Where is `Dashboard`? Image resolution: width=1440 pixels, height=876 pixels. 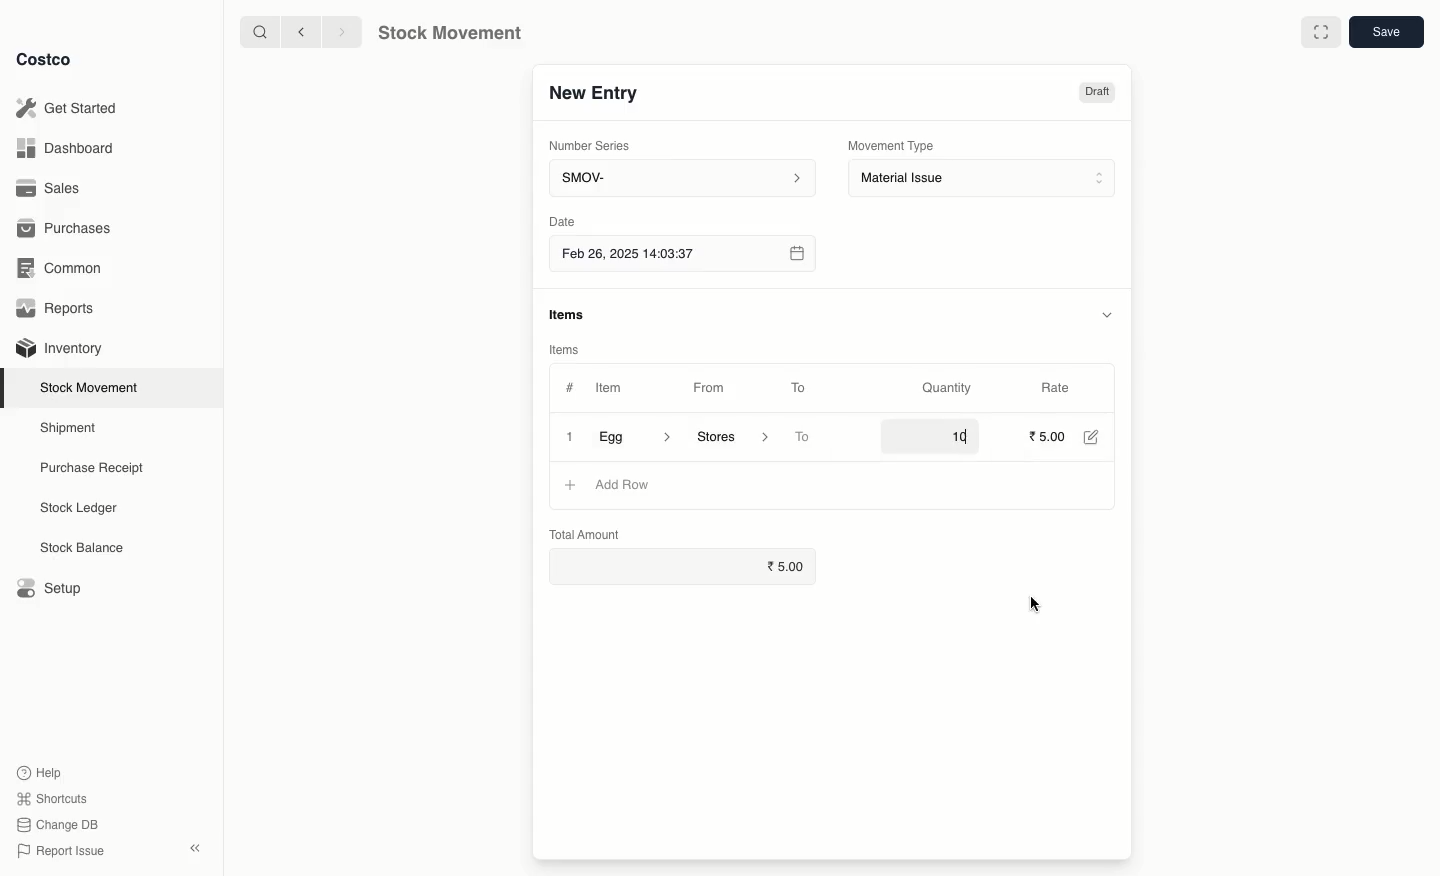 Dashboard is located at coordinates (67, 150).